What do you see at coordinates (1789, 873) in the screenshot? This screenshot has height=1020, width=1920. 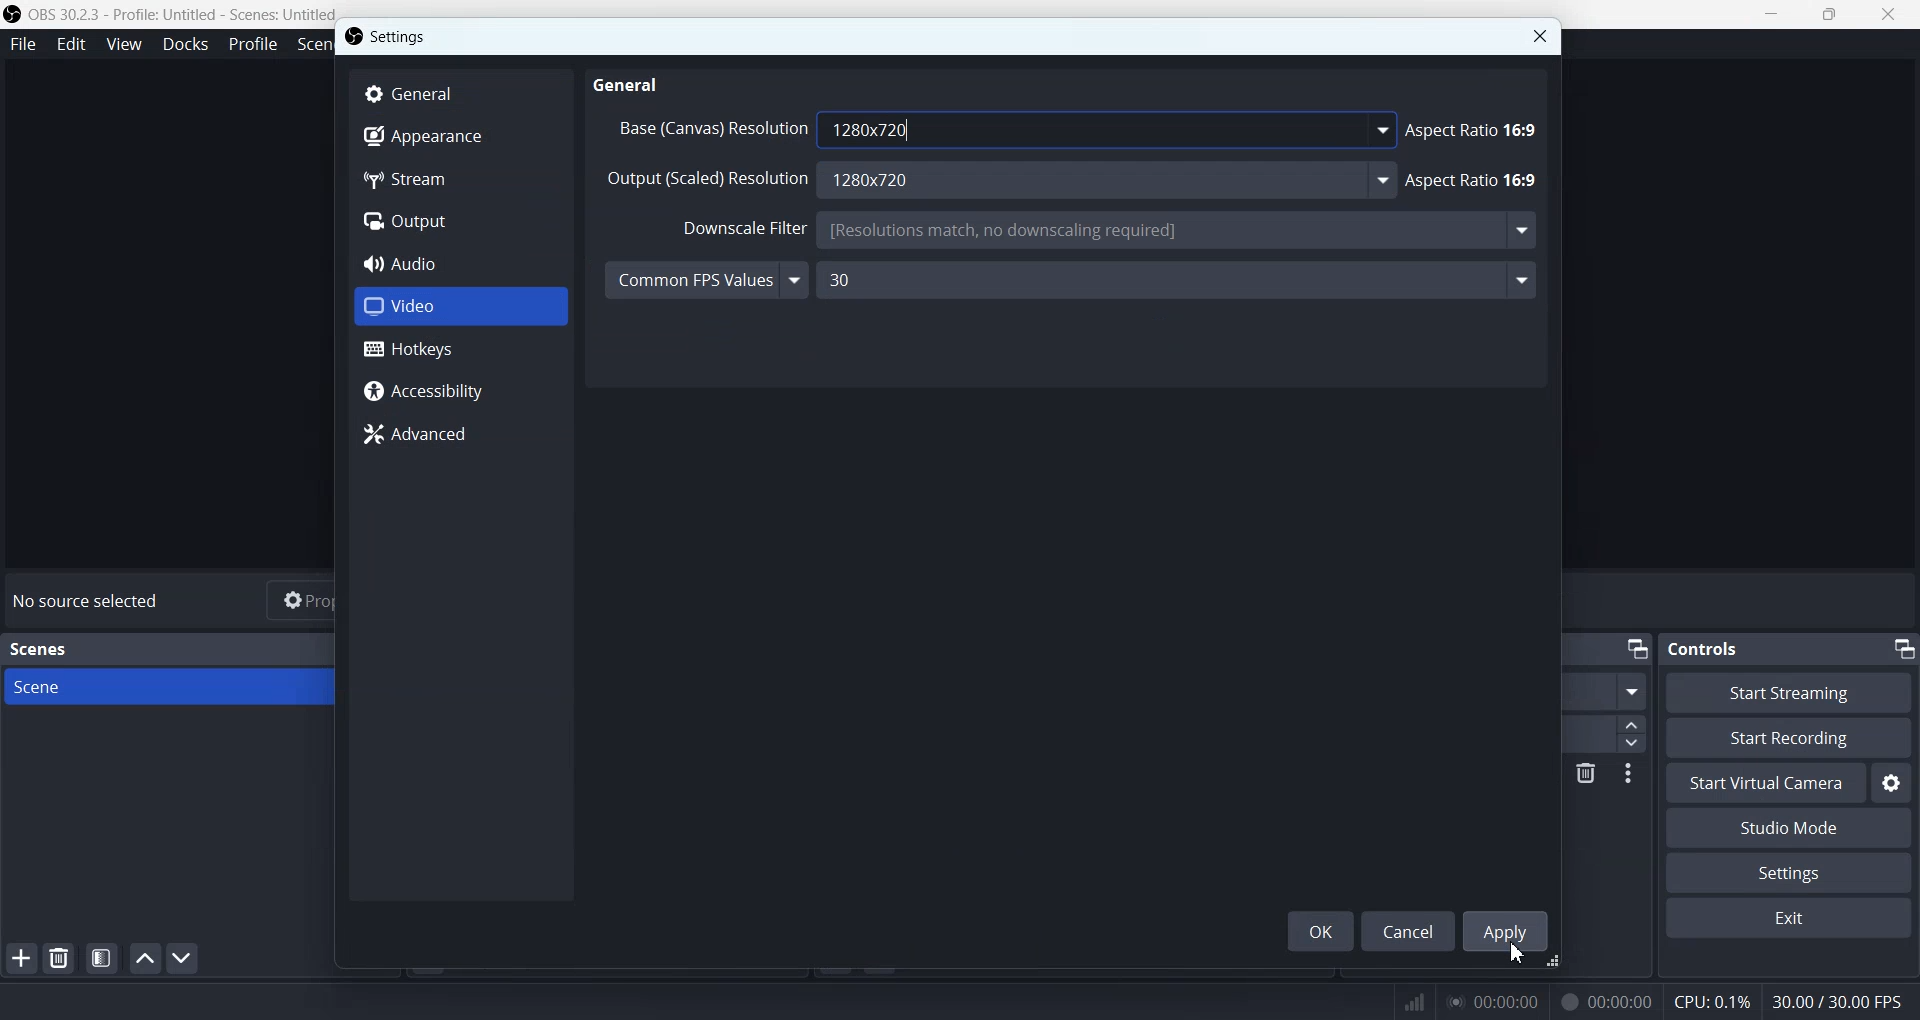 I see `Settings` at bounding box center [1789, 873].